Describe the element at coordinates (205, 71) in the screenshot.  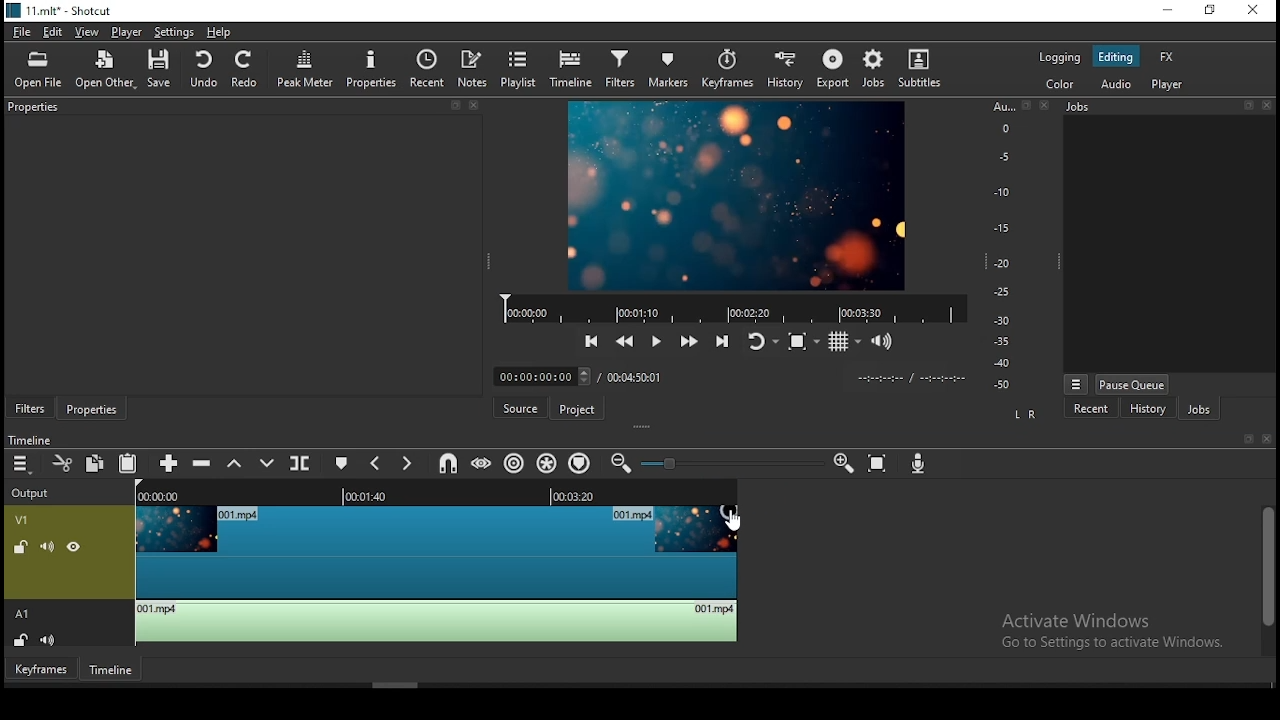
I see `undo` at that location.